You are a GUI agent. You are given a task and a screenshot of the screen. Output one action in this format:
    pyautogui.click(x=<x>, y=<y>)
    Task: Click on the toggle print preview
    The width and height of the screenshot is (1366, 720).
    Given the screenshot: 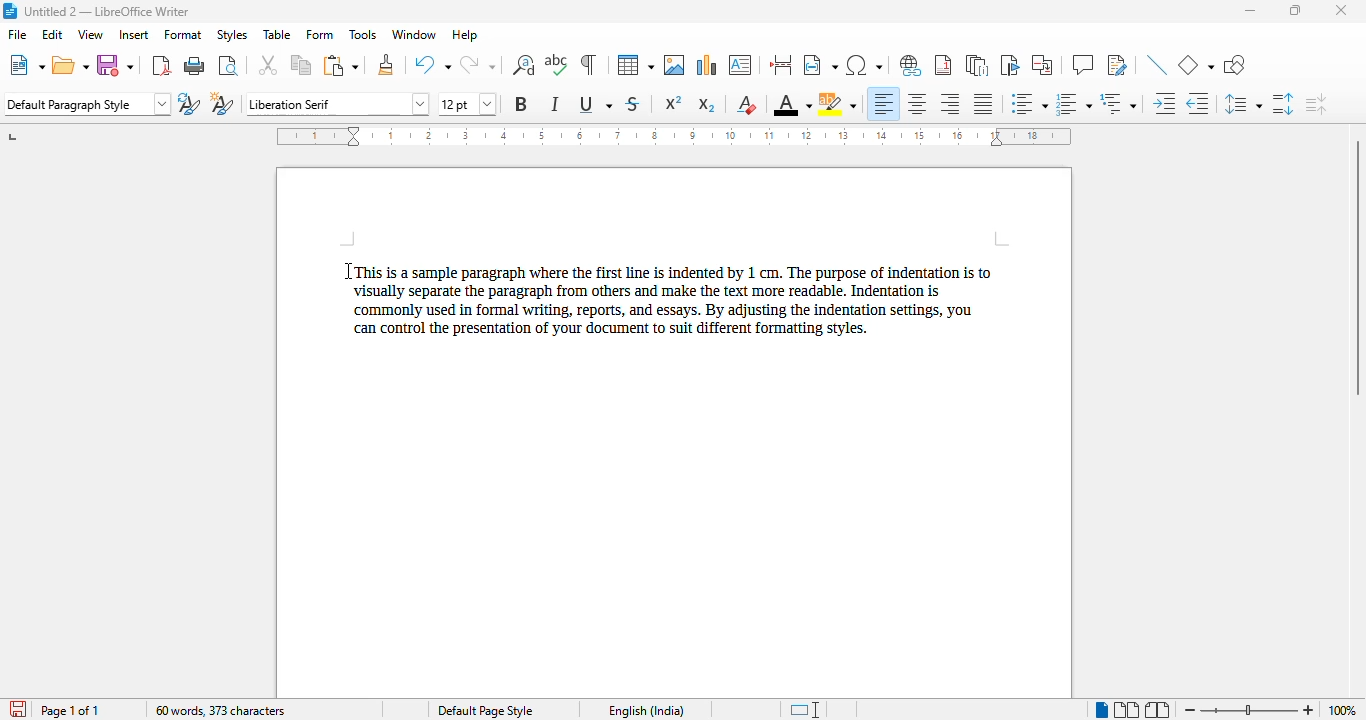 What is the action you would take?
    pyautogui.click(x=229, y=65)
    